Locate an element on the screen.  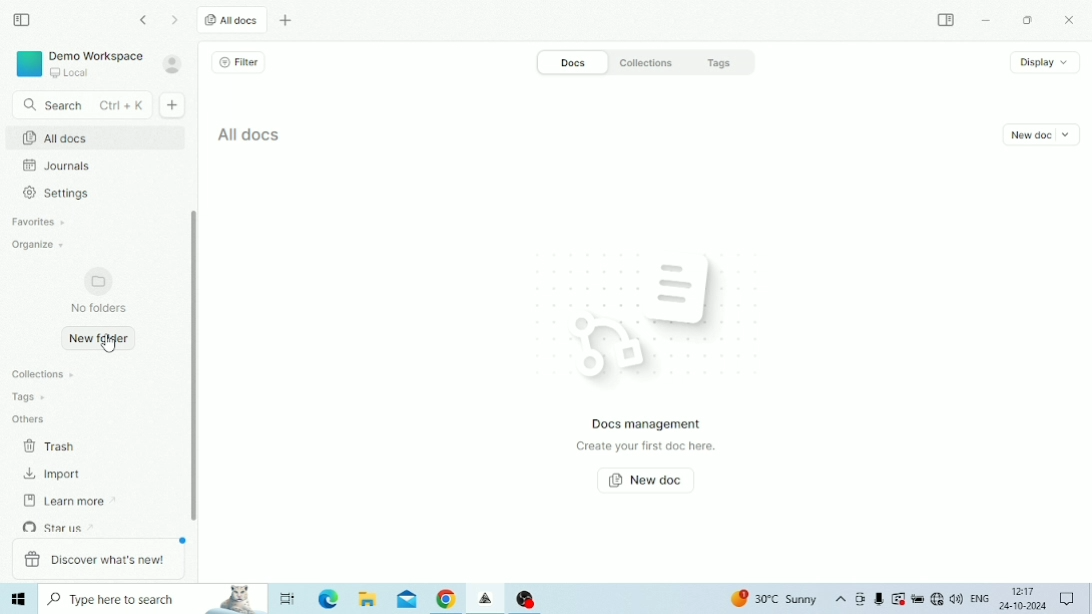
Organize is located at coordinates (39, 245).